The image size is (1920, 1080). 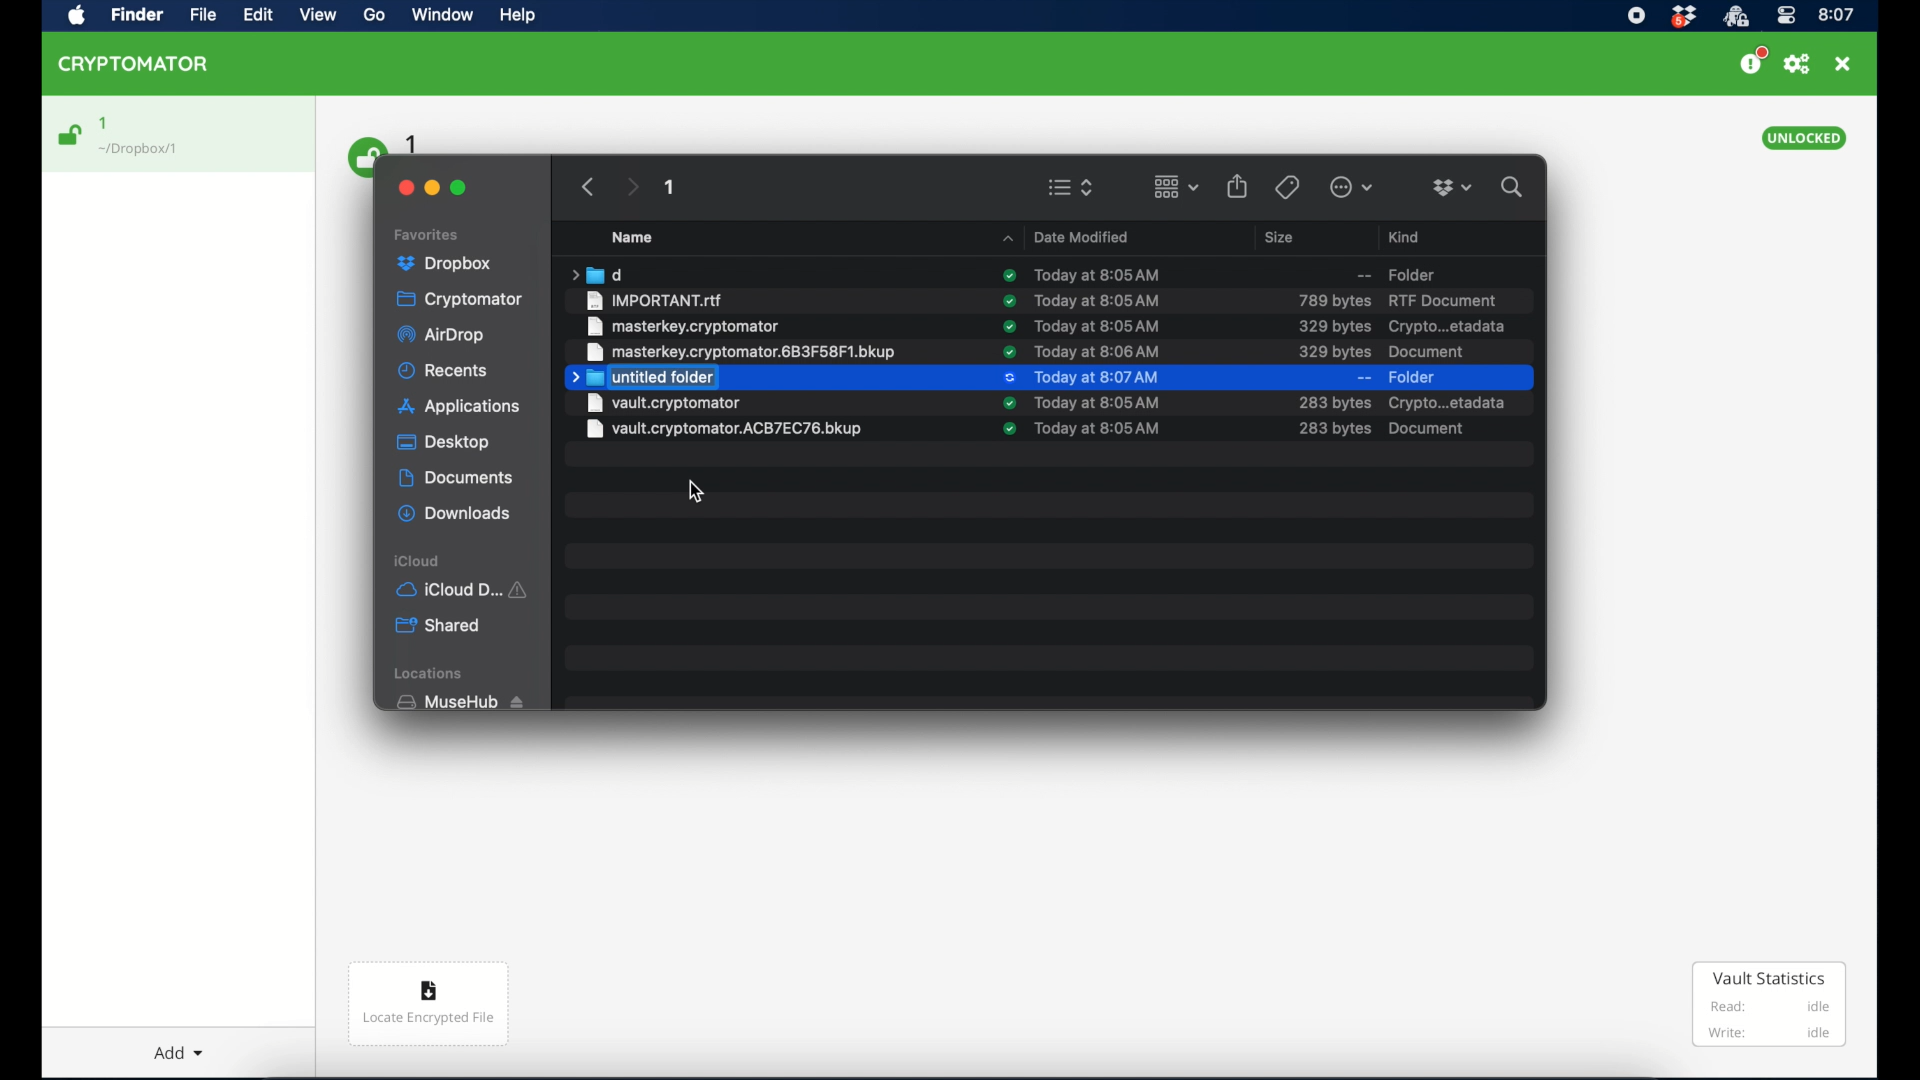 What do you see at coordinates (520, 19) in the screenshot?
I see `Help` at bounding box center [520, 19].